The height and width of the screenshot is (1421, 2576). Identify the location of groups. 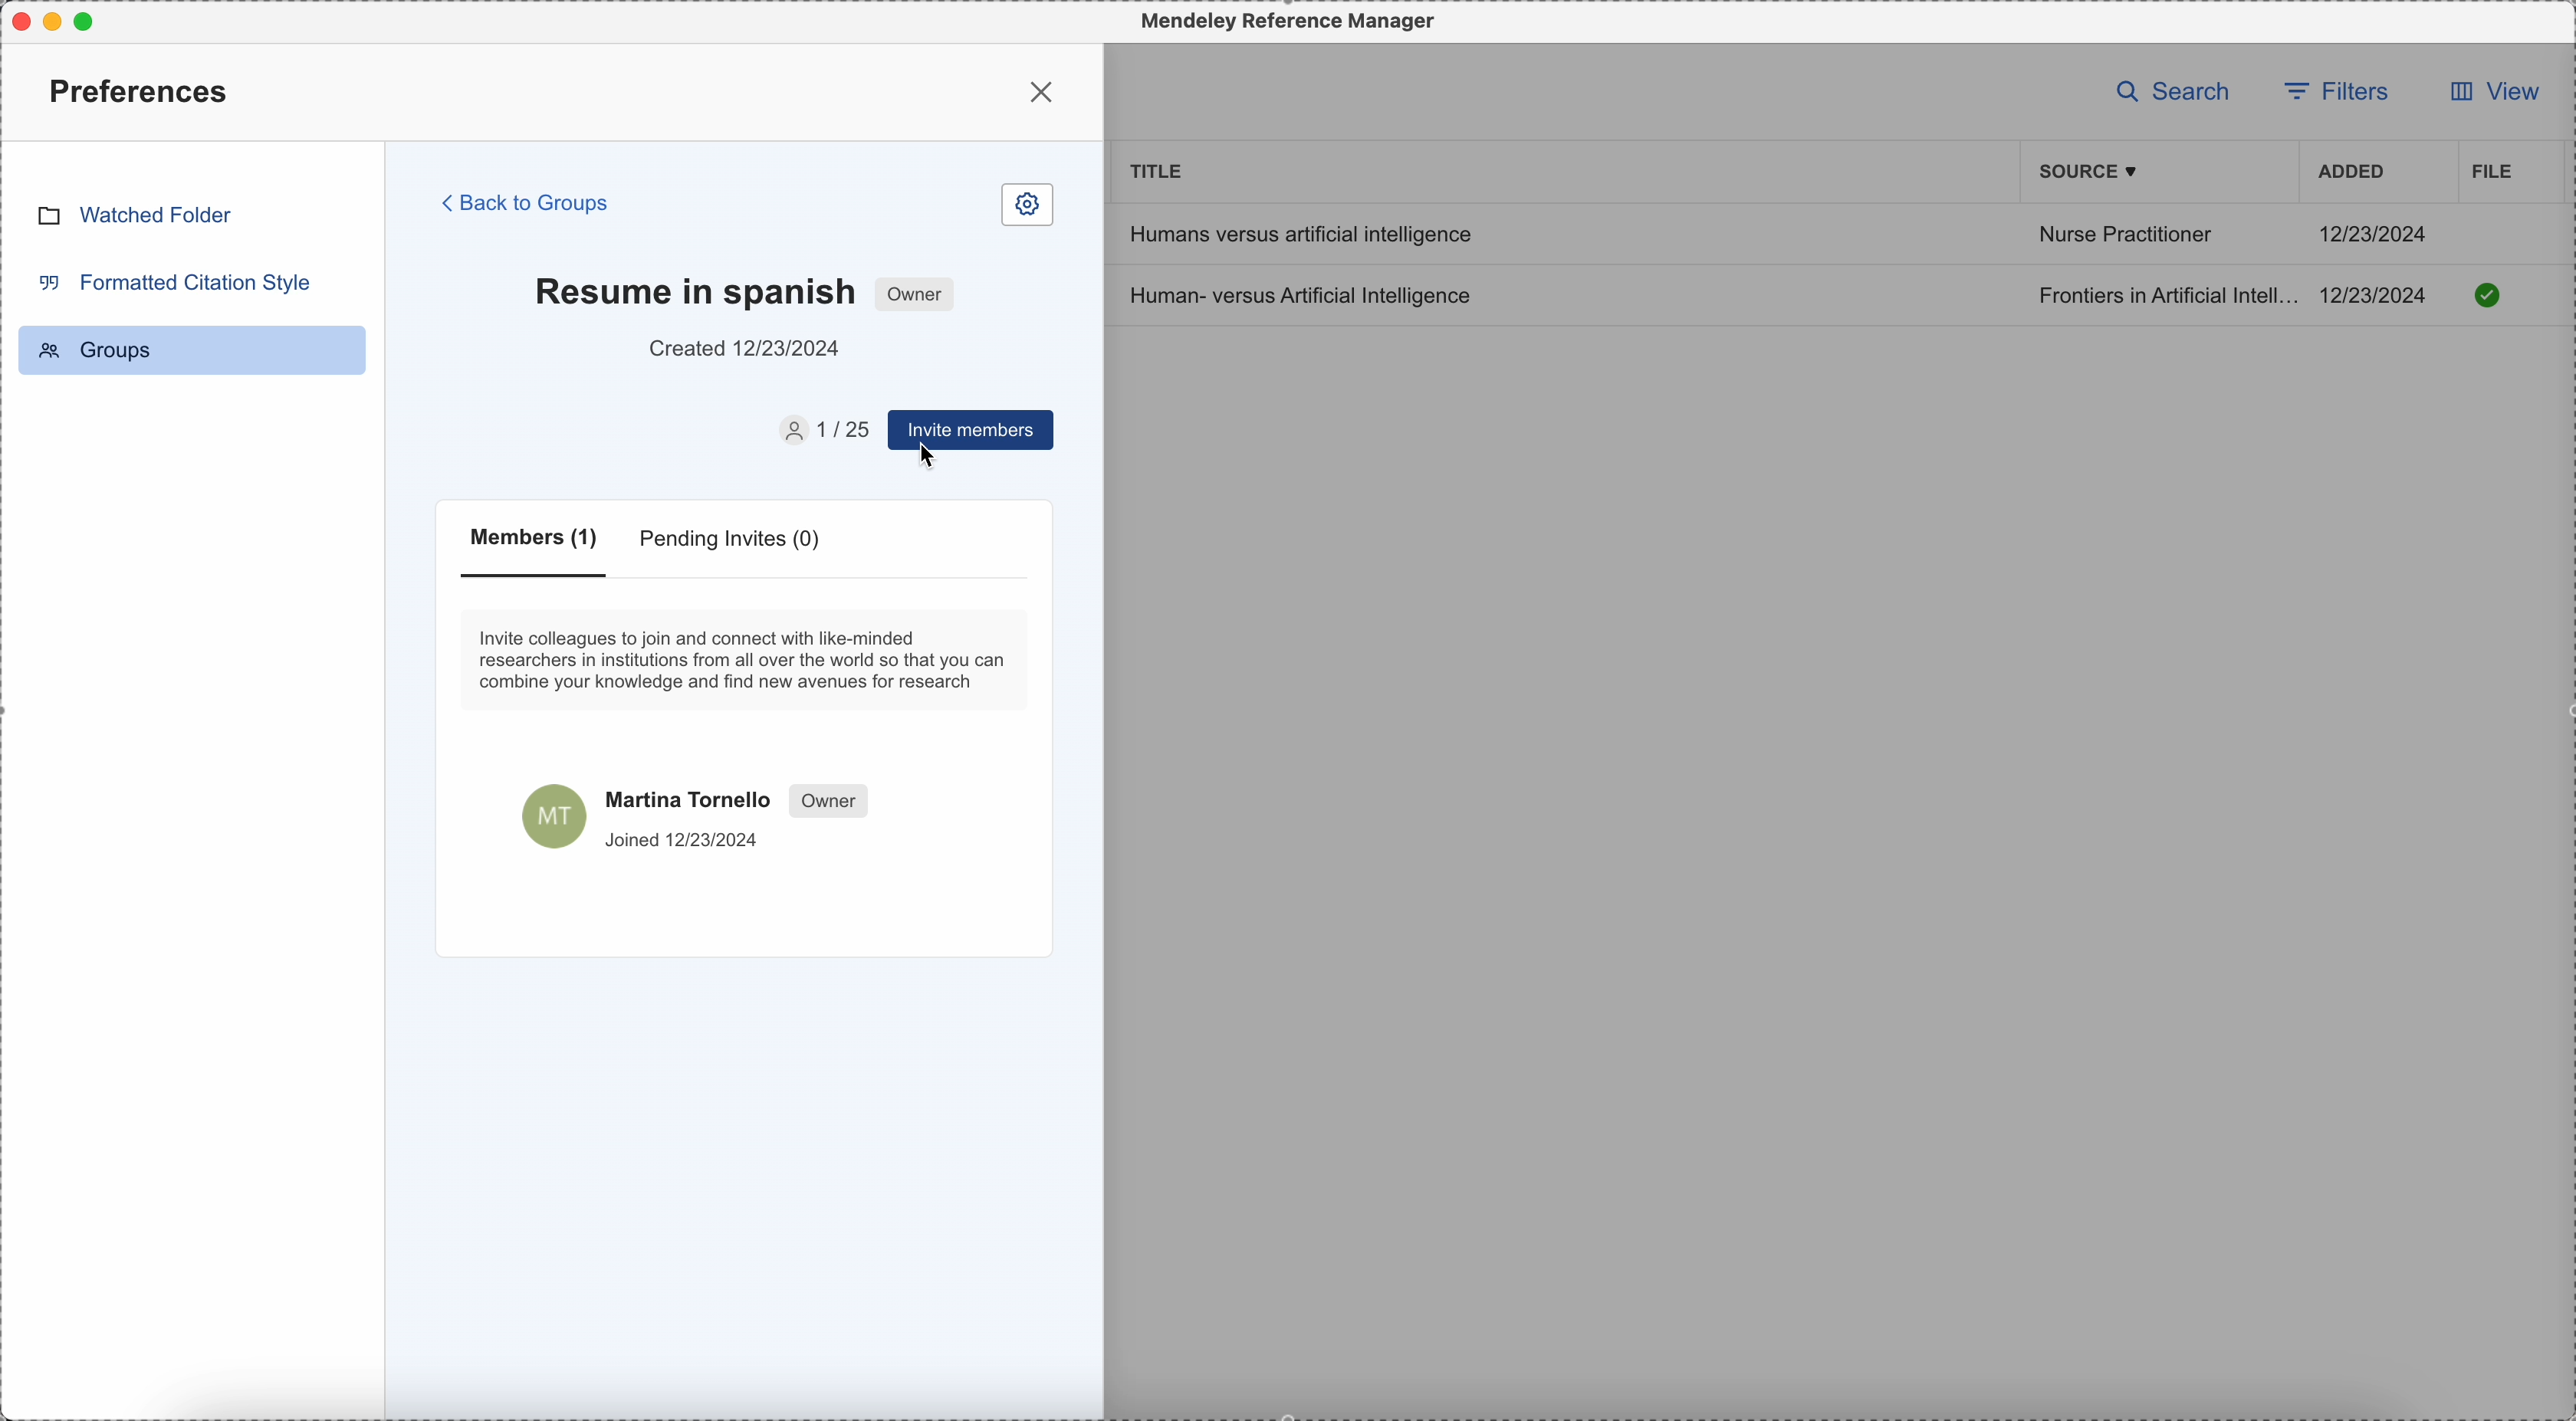
(192, 350).